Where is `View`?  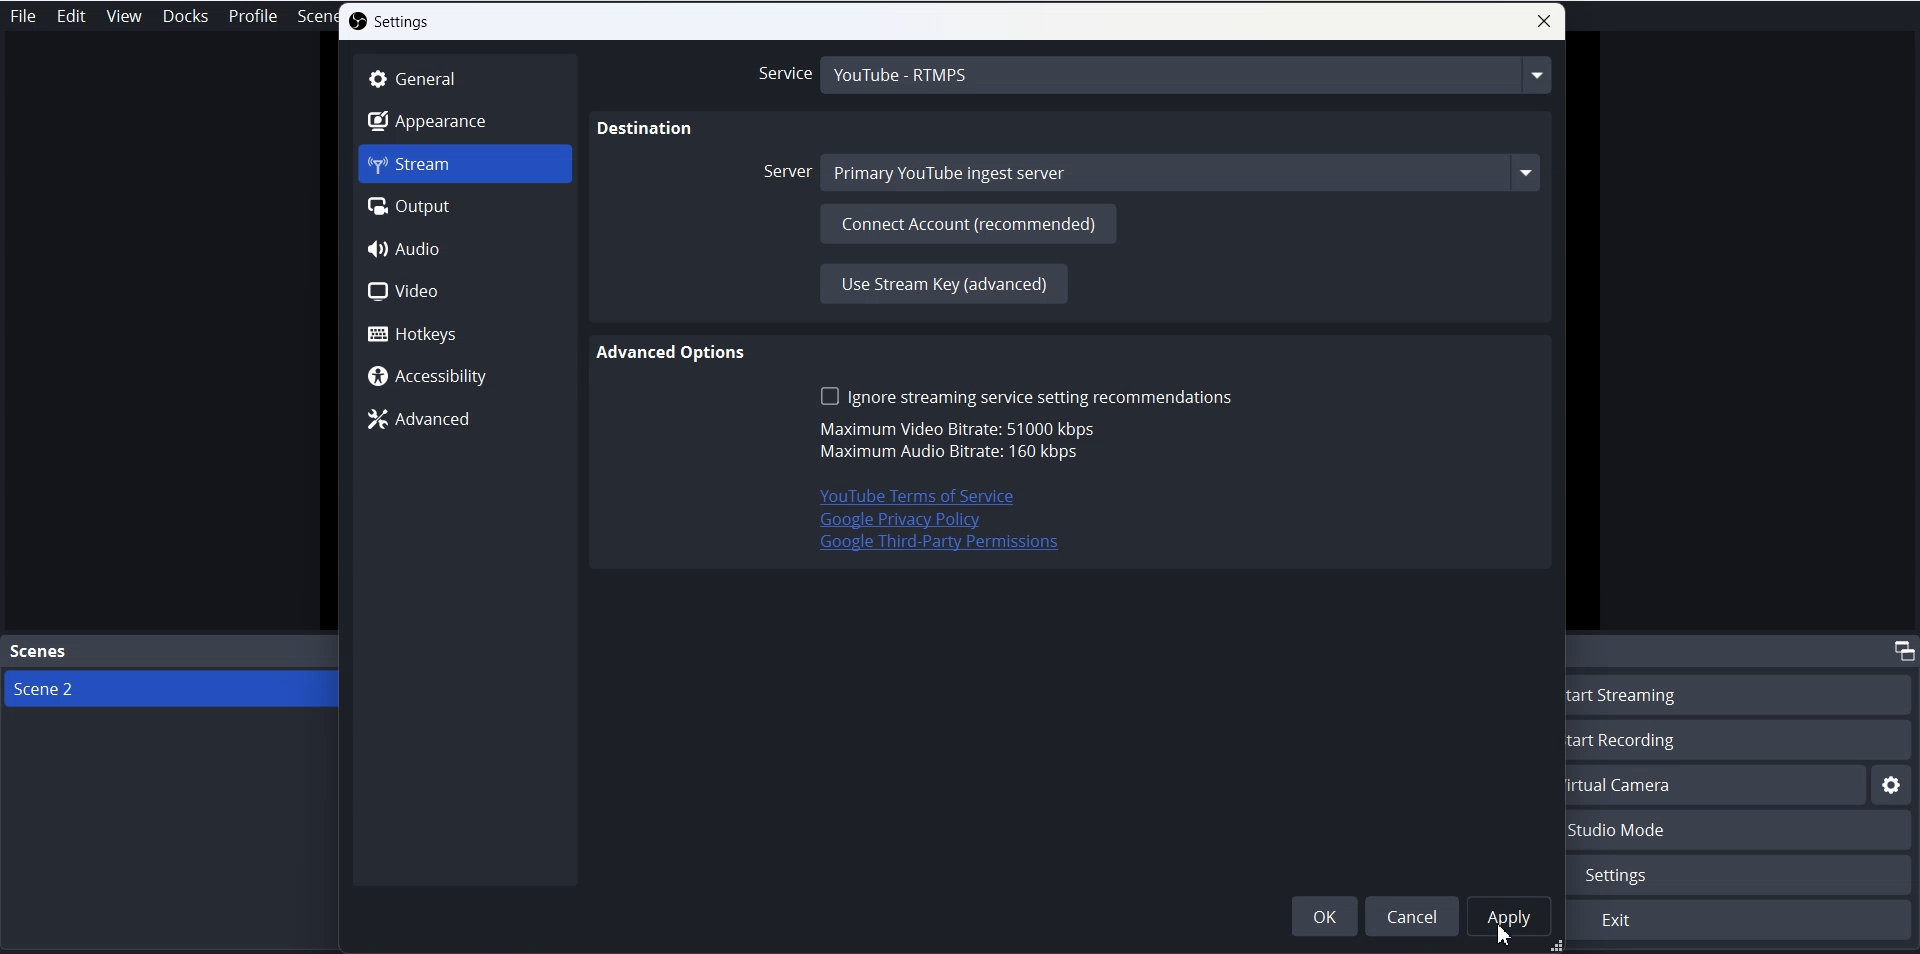
View is located at coordinates (124, 16).